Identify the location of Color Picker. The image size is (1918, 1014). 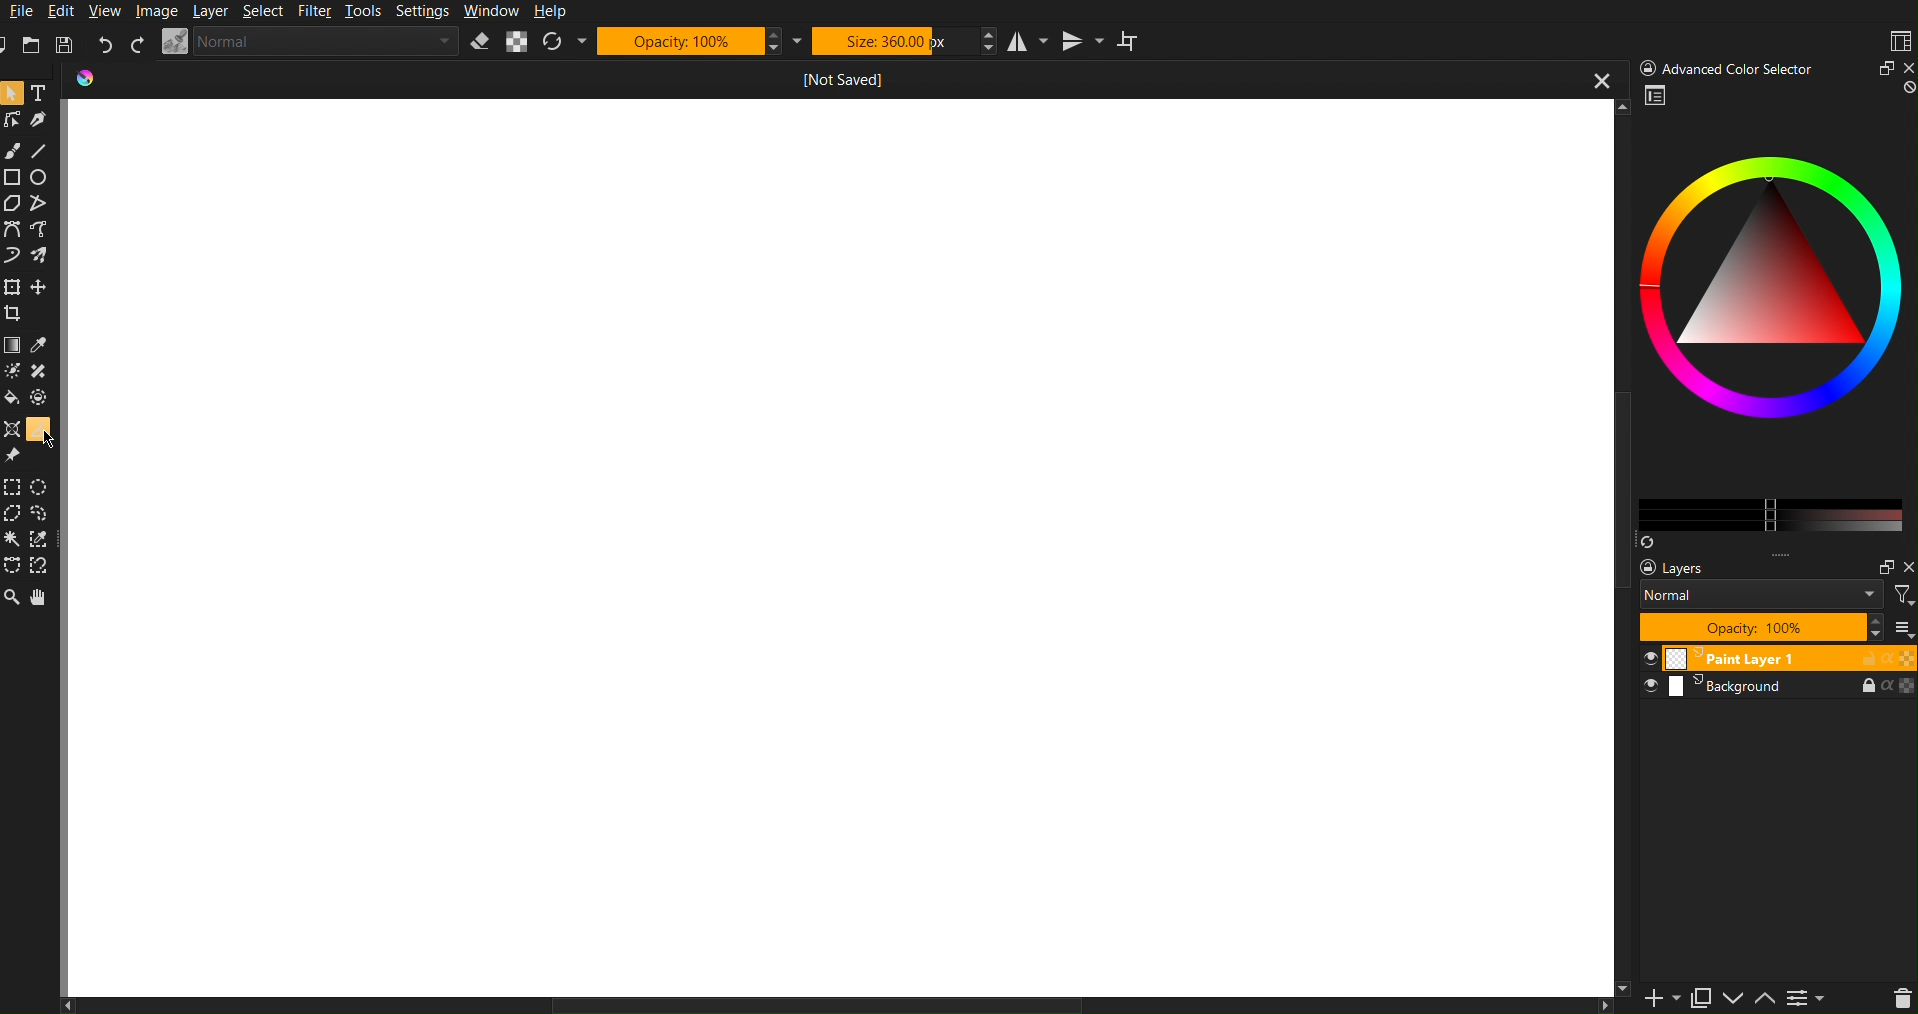
(42, 345).